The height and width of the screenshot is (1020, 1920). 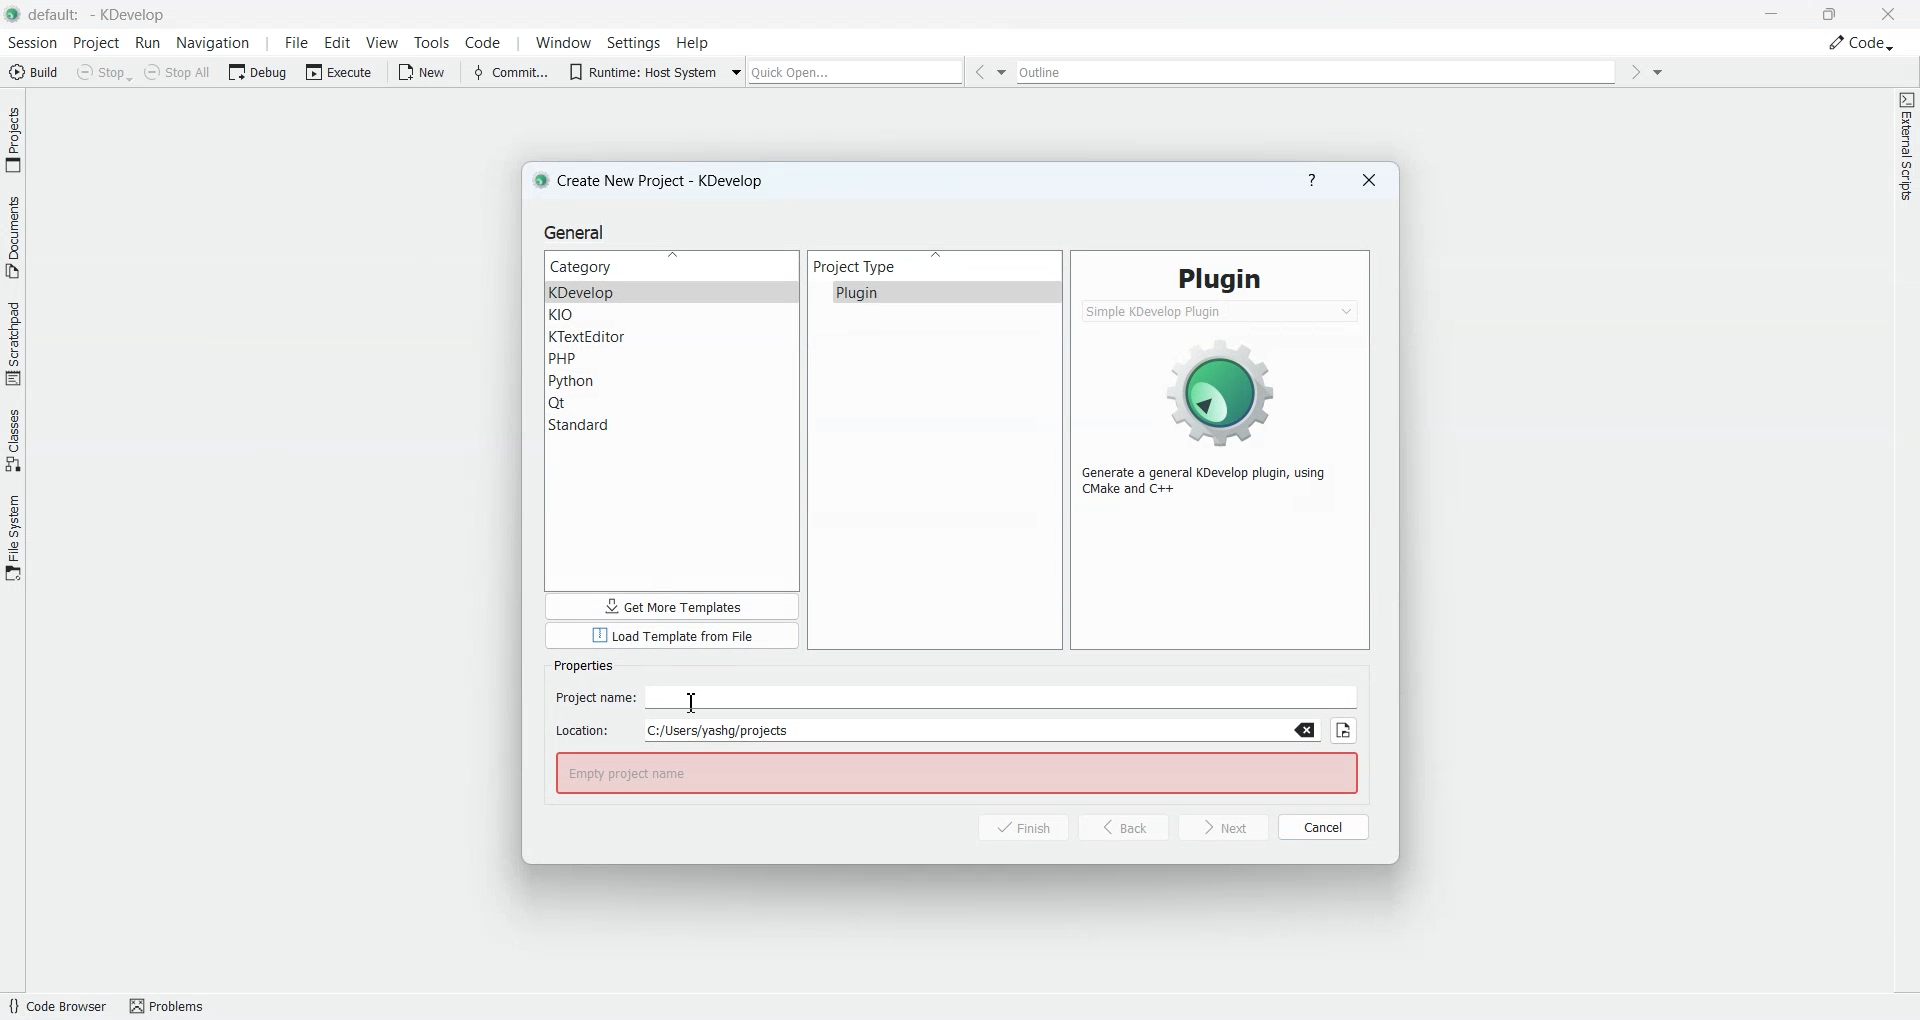 I want to click on Drop down box, so click(x=1005, y=72).